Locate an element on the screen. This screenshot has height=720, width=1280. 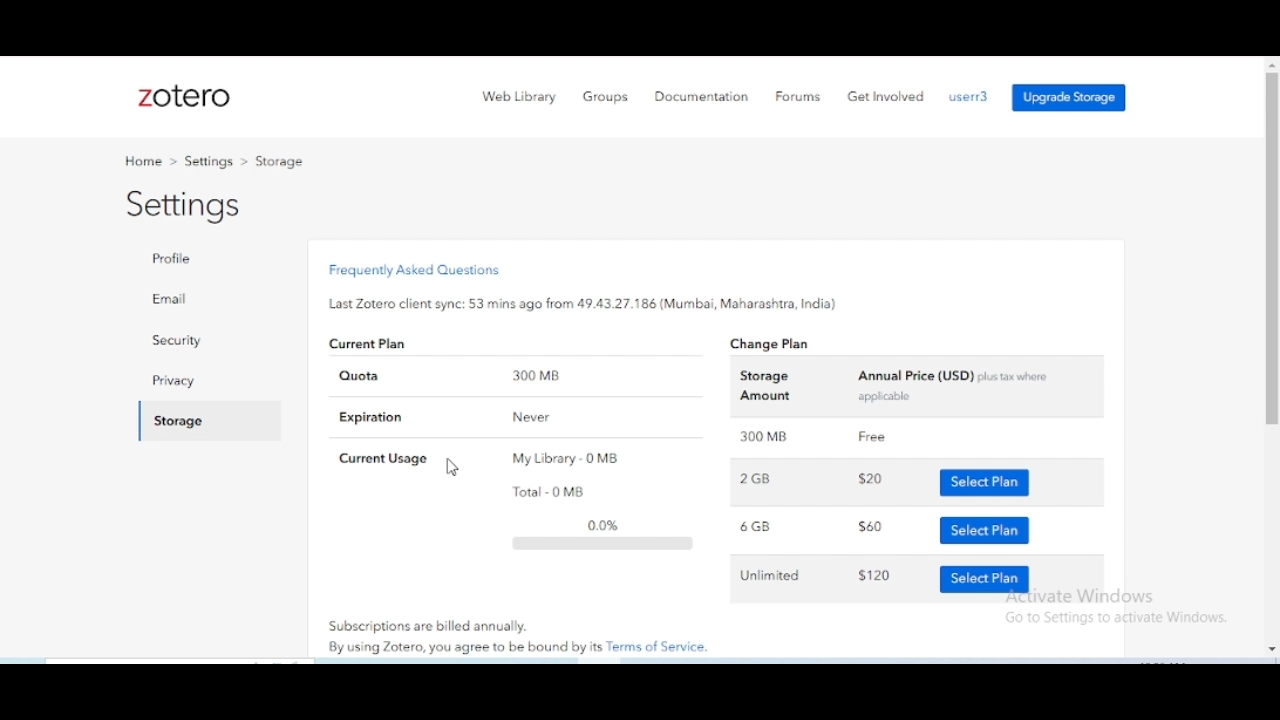
current usage is located at coordinates (384, 459).